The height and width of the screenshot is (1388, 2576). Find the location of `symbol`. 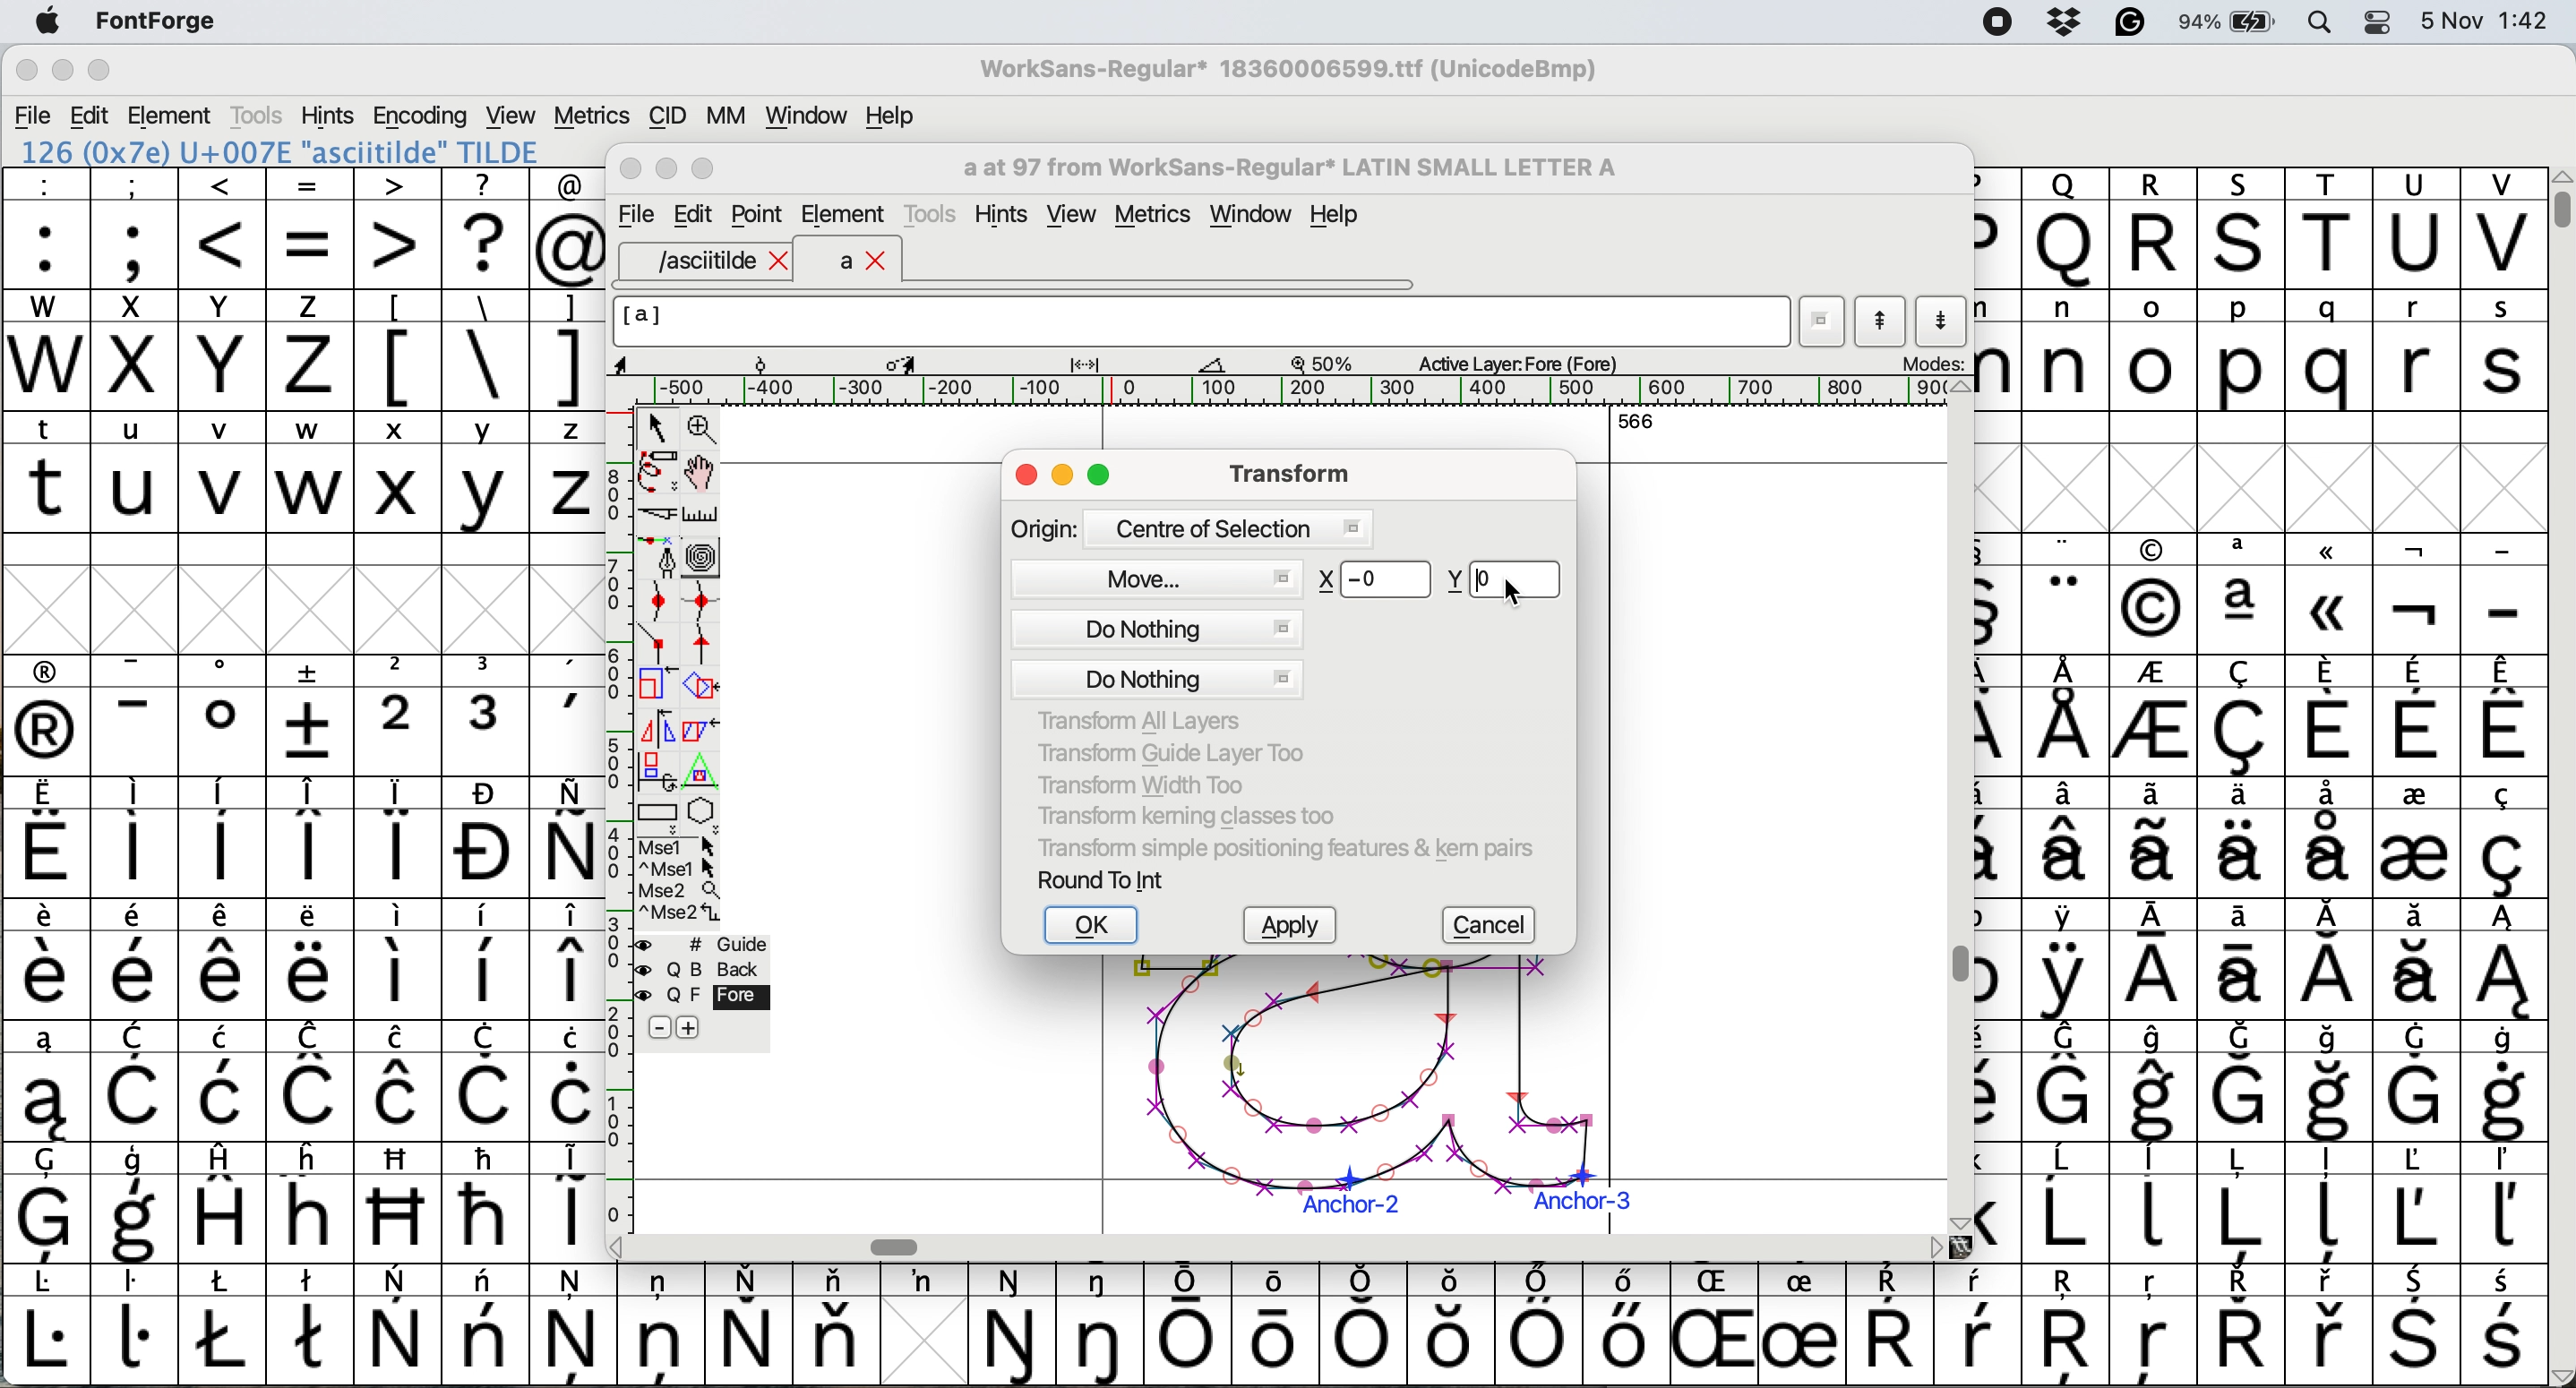

symbol is located at coordinates (2067, 595).